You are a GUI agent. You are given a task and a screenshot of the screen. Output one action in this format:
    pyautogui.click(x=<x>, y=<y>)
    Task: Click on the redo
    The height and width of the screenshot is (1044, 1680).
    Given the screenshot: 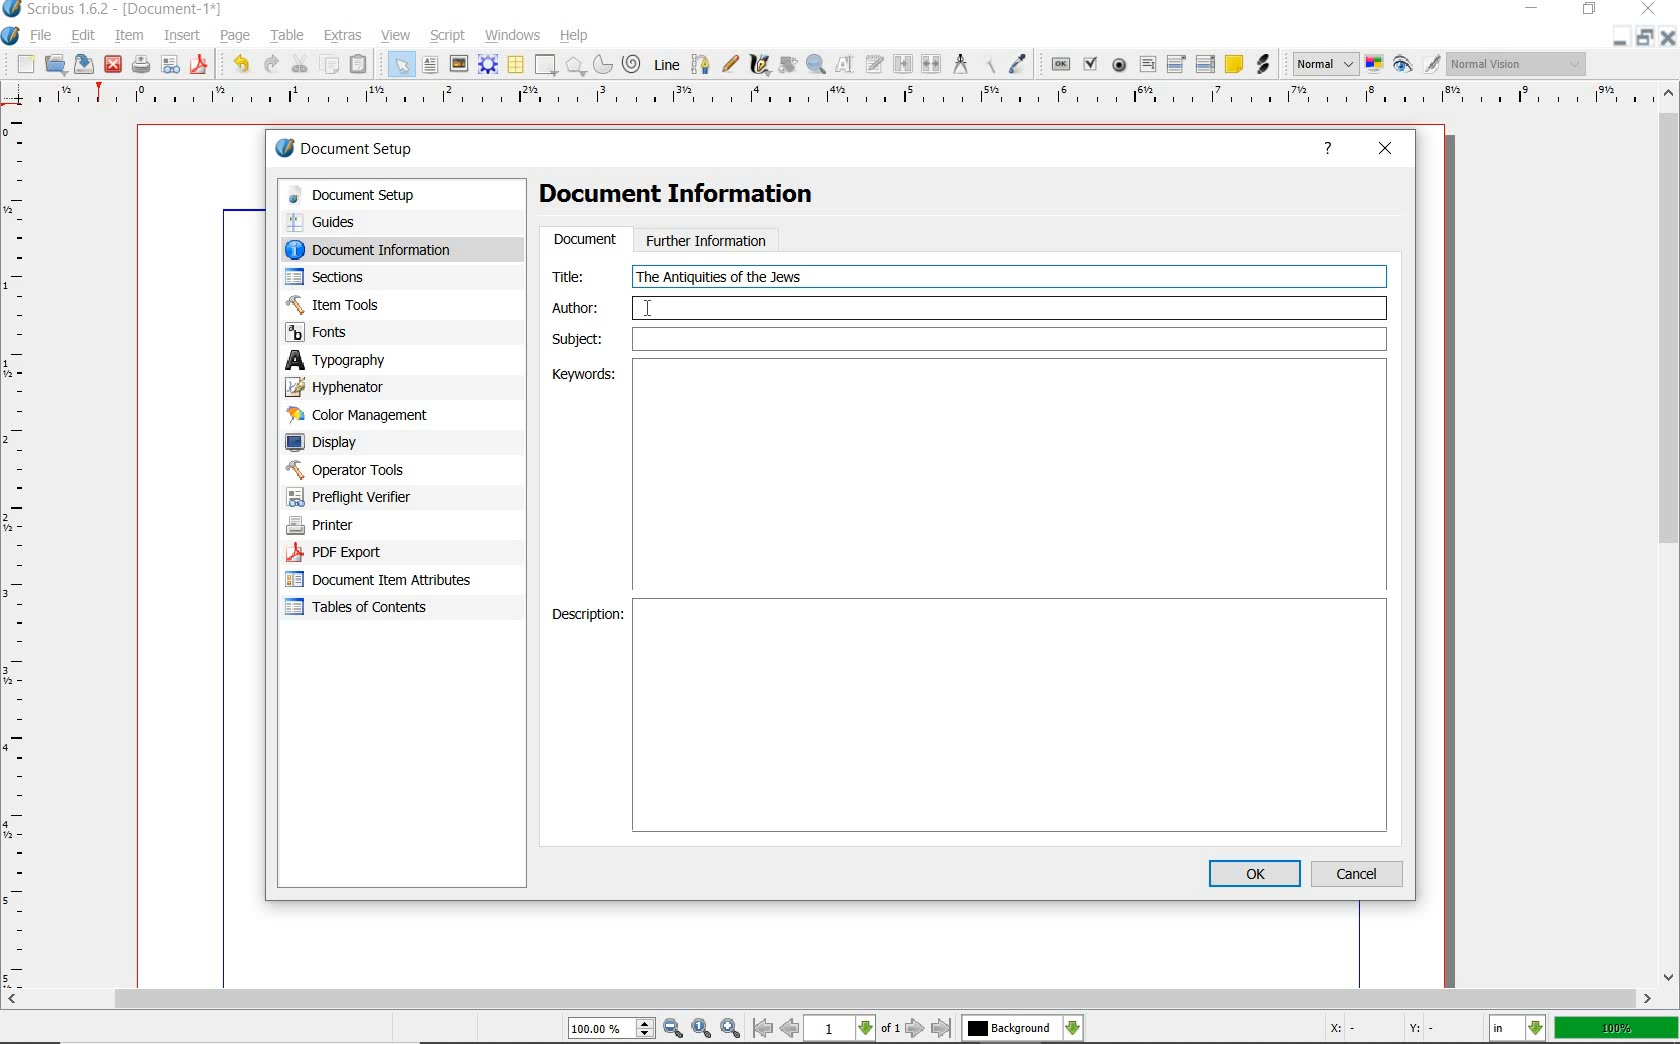 What is the action you would take?
    pyautogui.click(x=273, y=65)
    